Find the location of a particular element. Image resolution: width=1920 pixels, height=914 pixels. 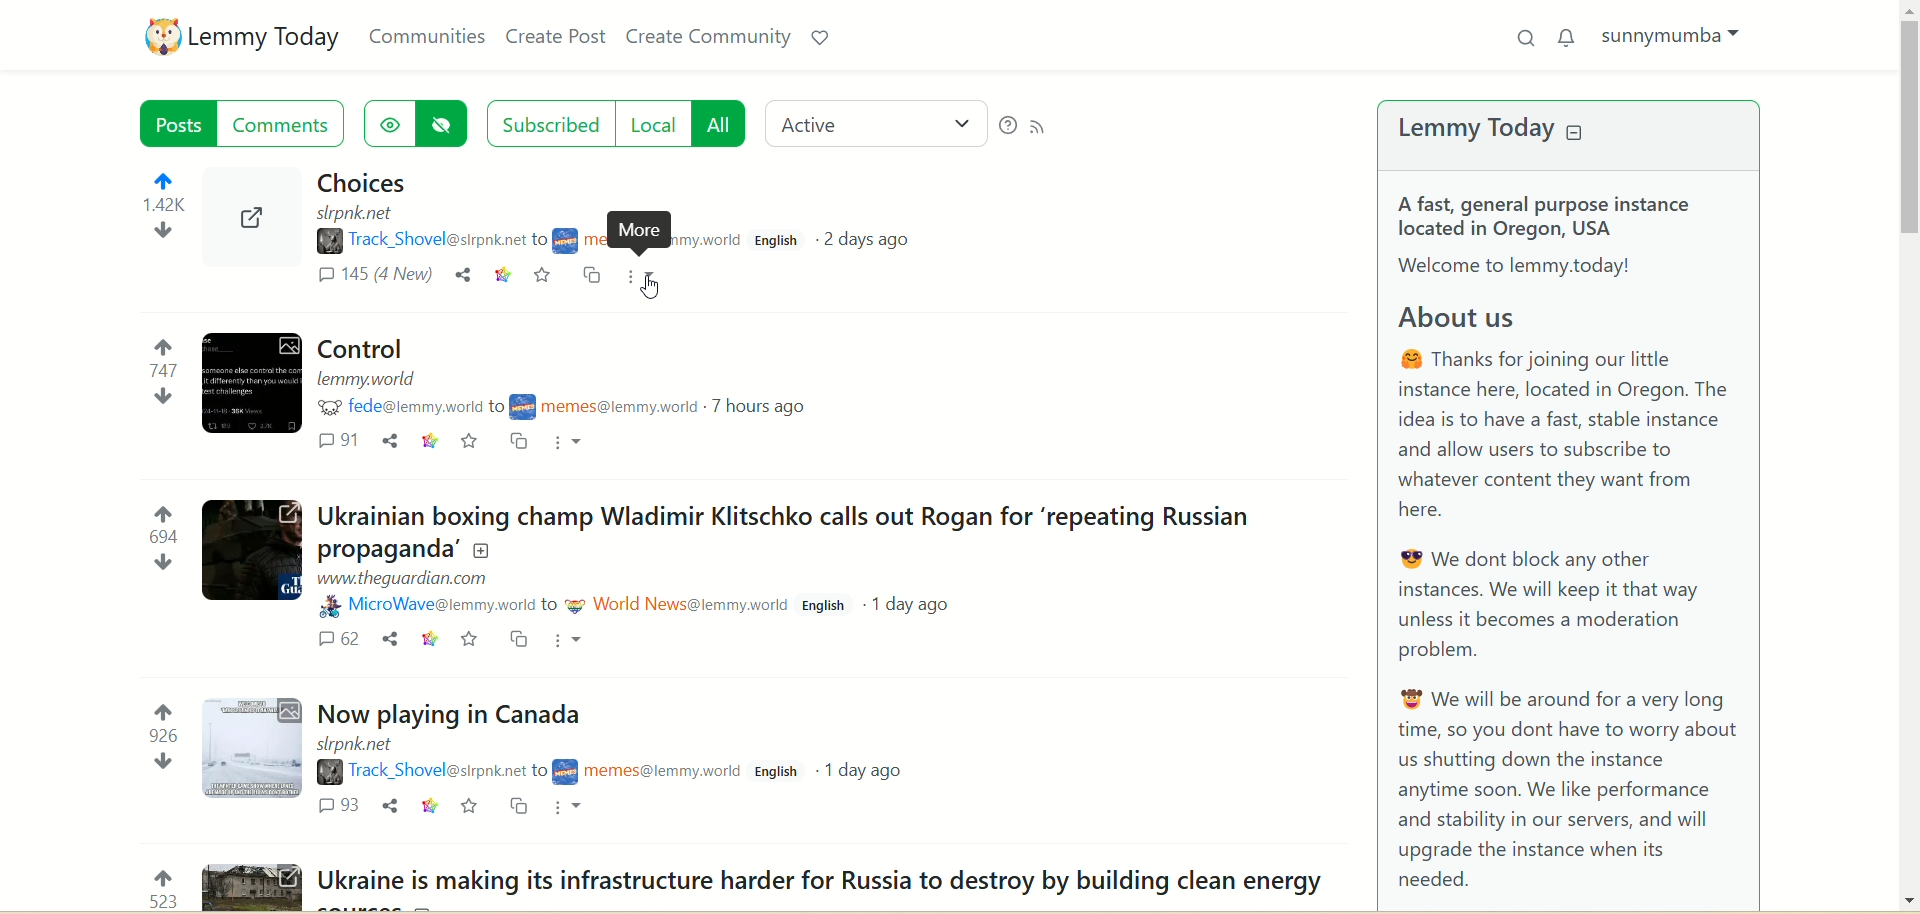

cross post is located at coordinates (519, 441).